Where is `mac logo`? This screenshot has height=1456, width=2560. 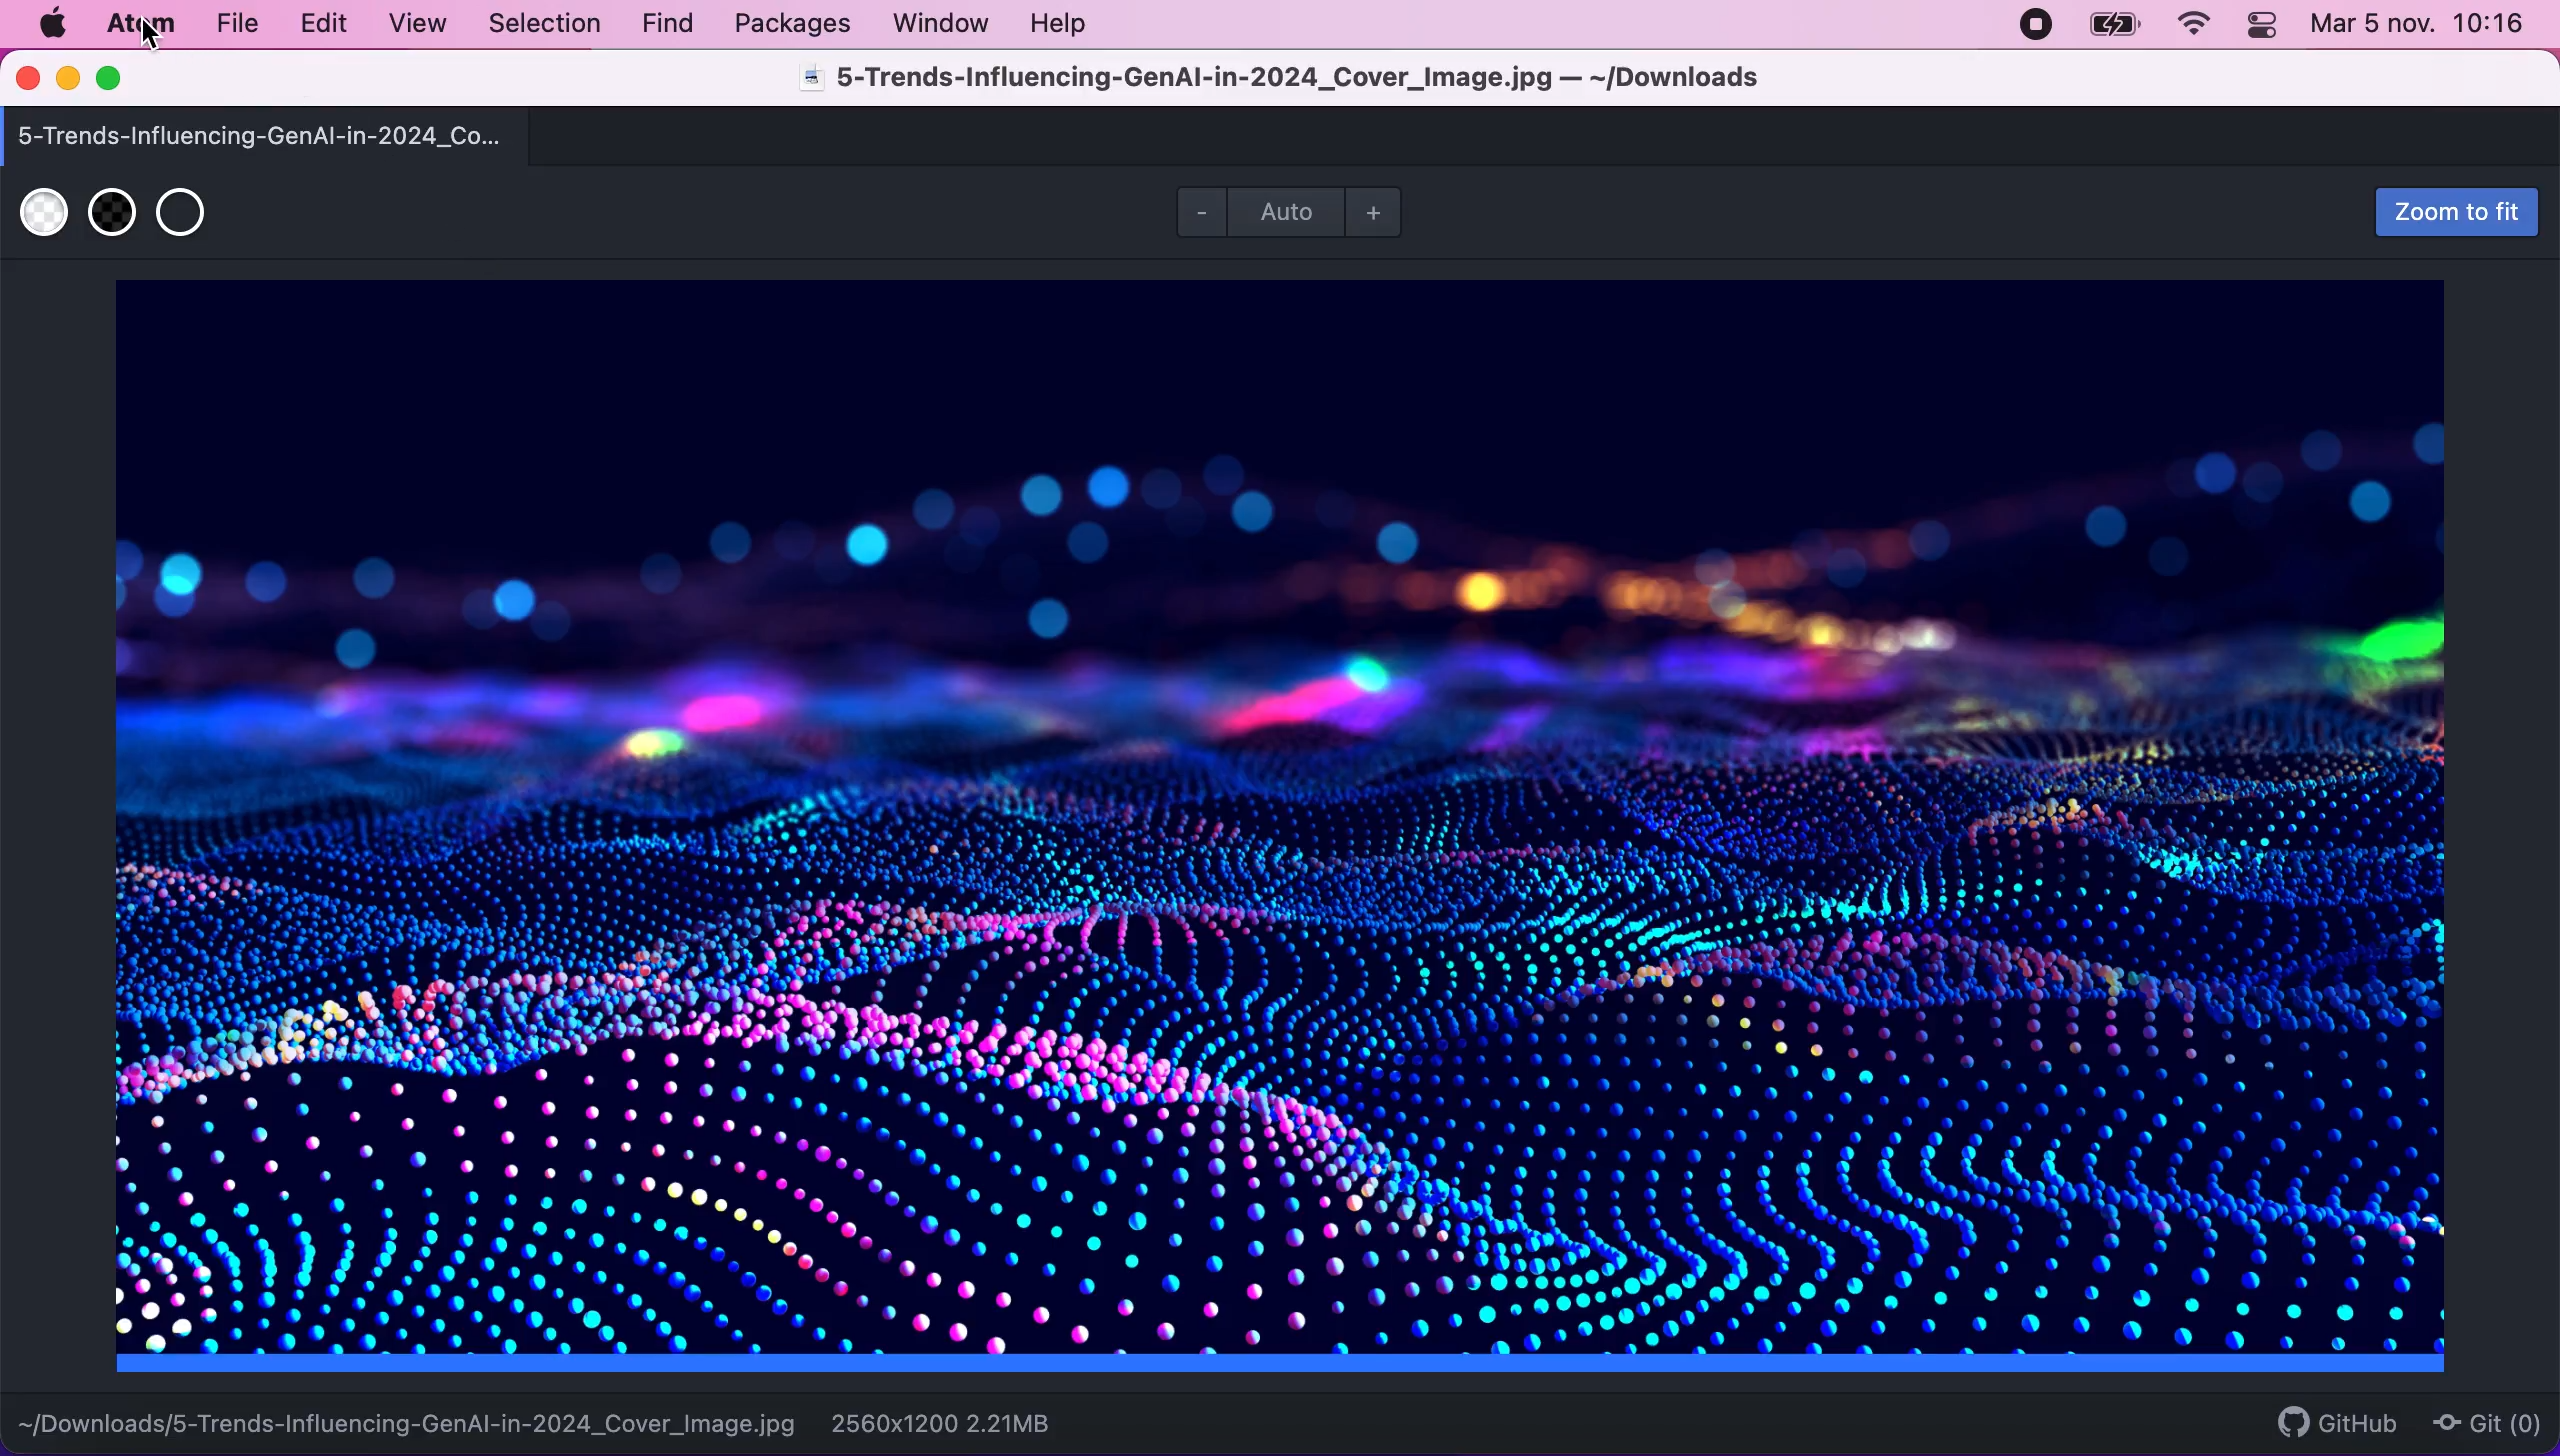 mac logo is located at coordinates (51, 24).